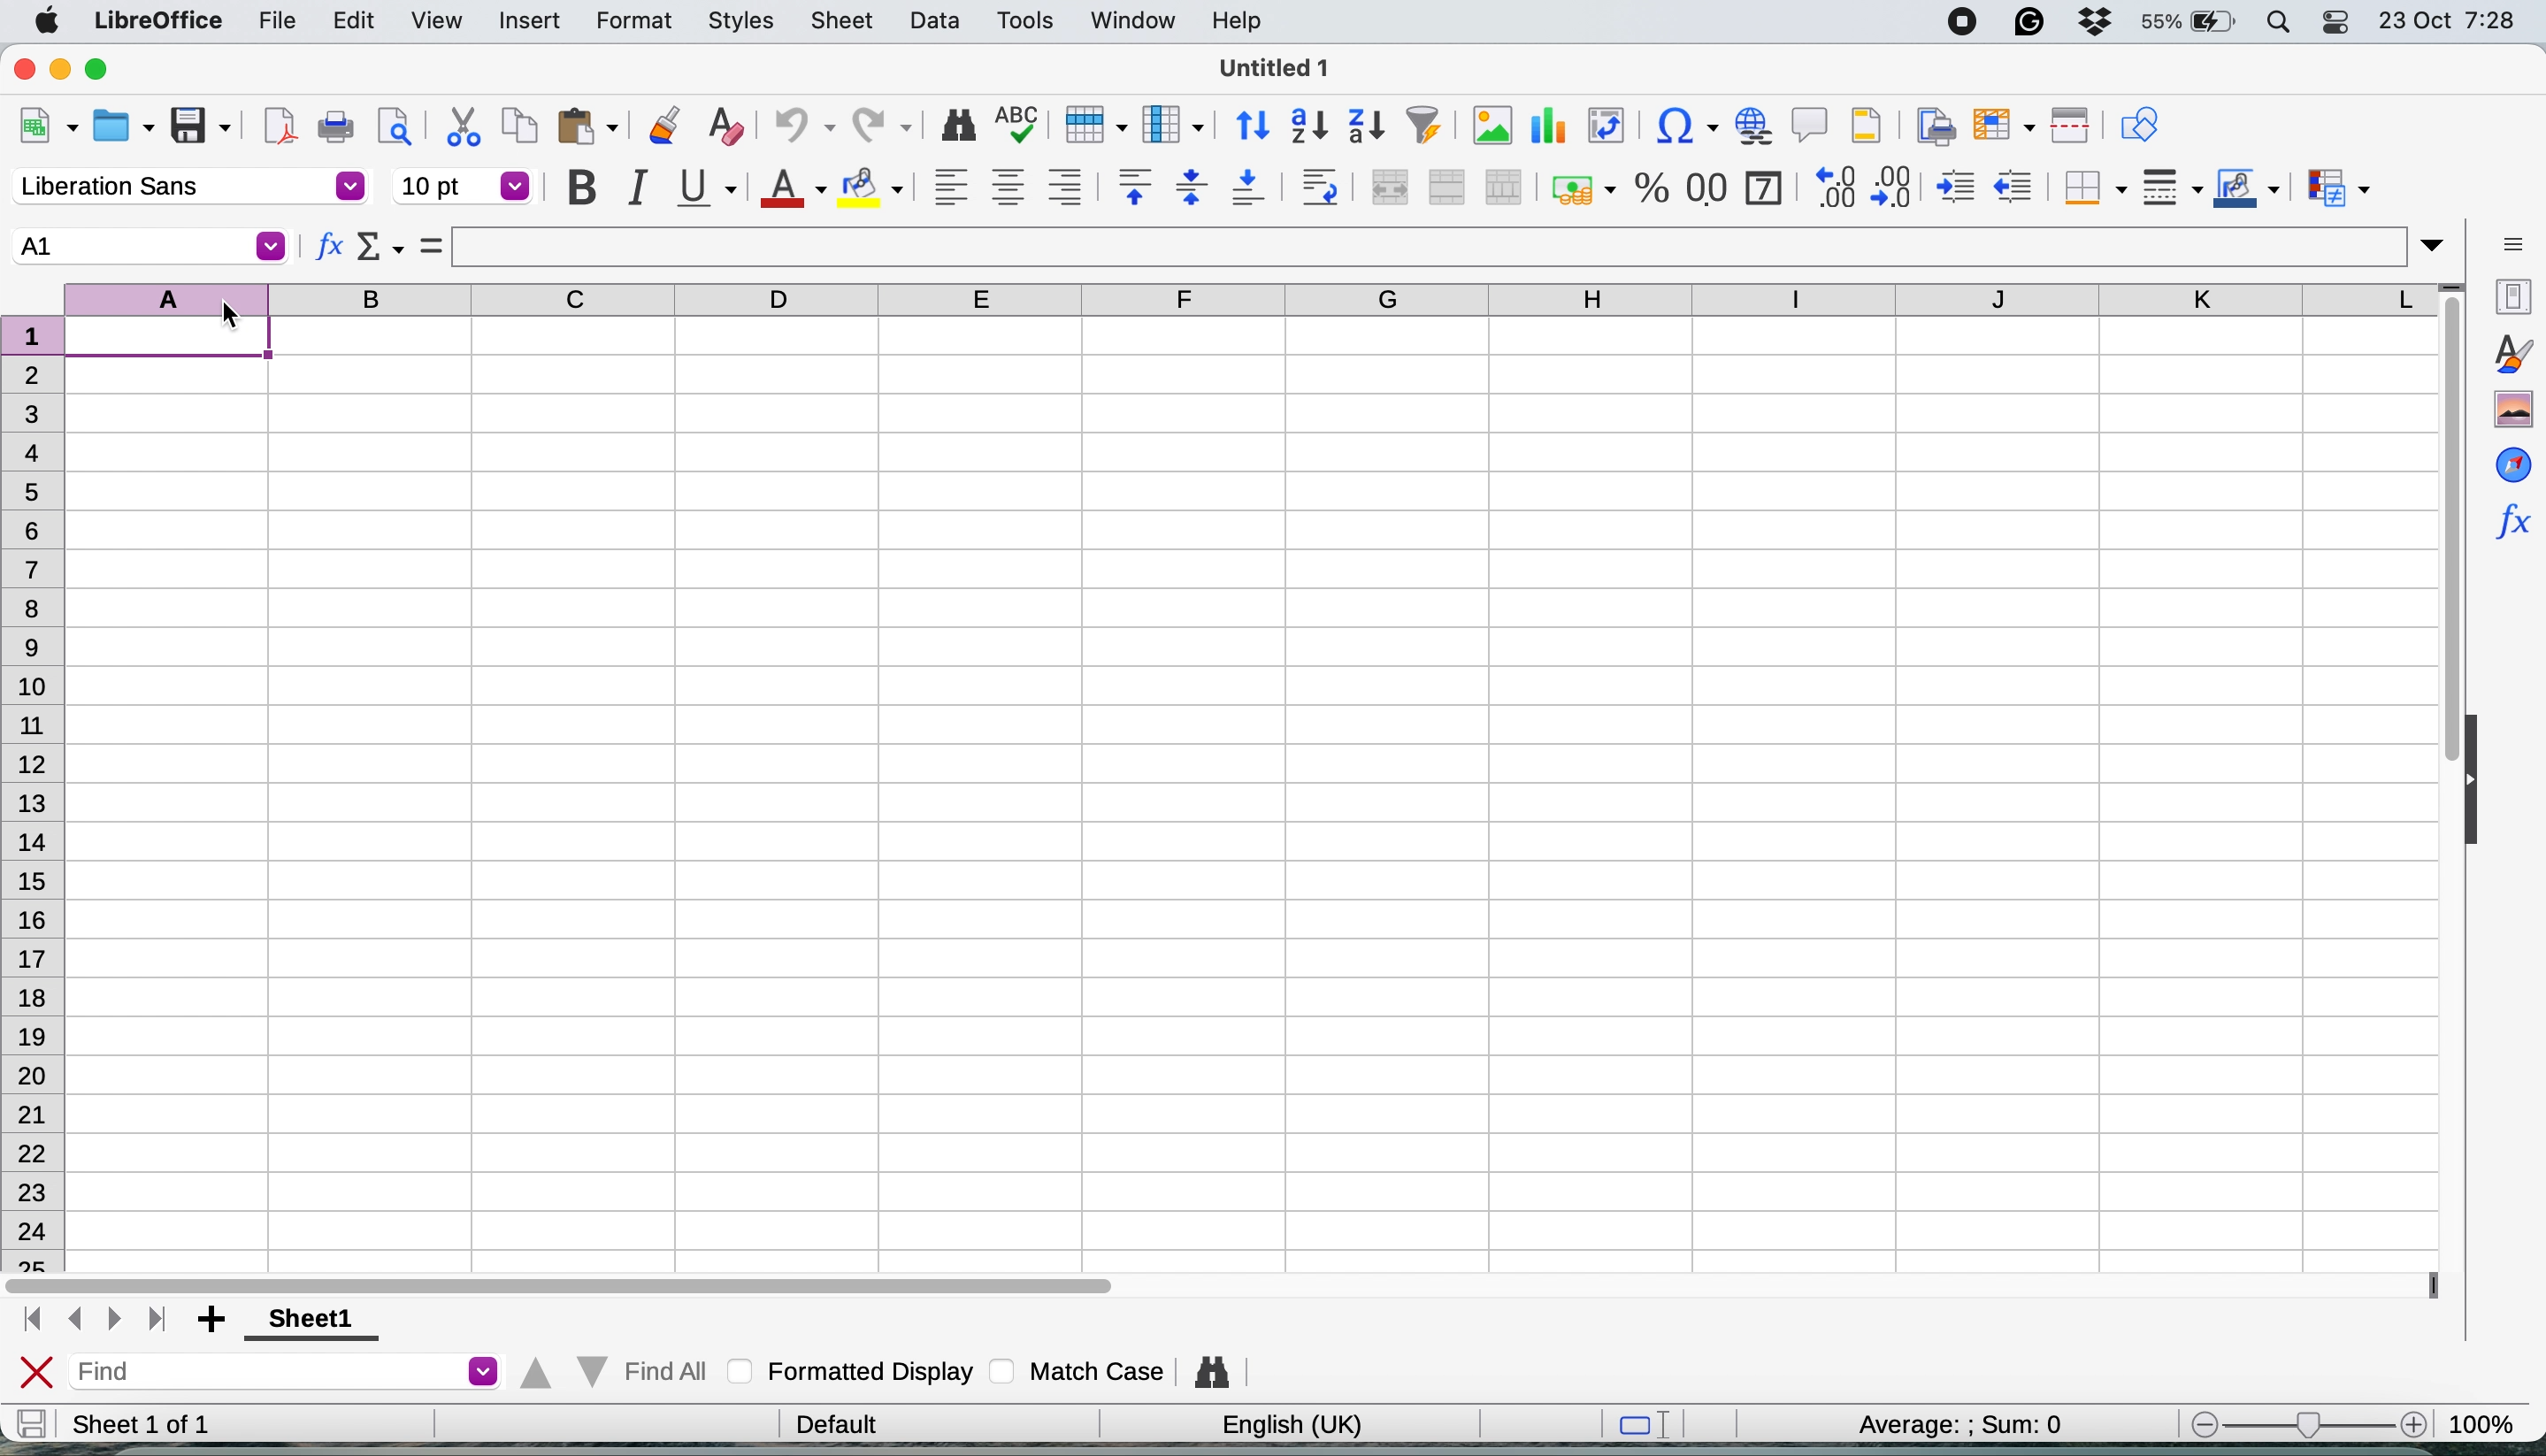  What do you see at coordinates (1438, 246) in the screenshot?
I see `formula bar` at bounding box center [1438, 246].